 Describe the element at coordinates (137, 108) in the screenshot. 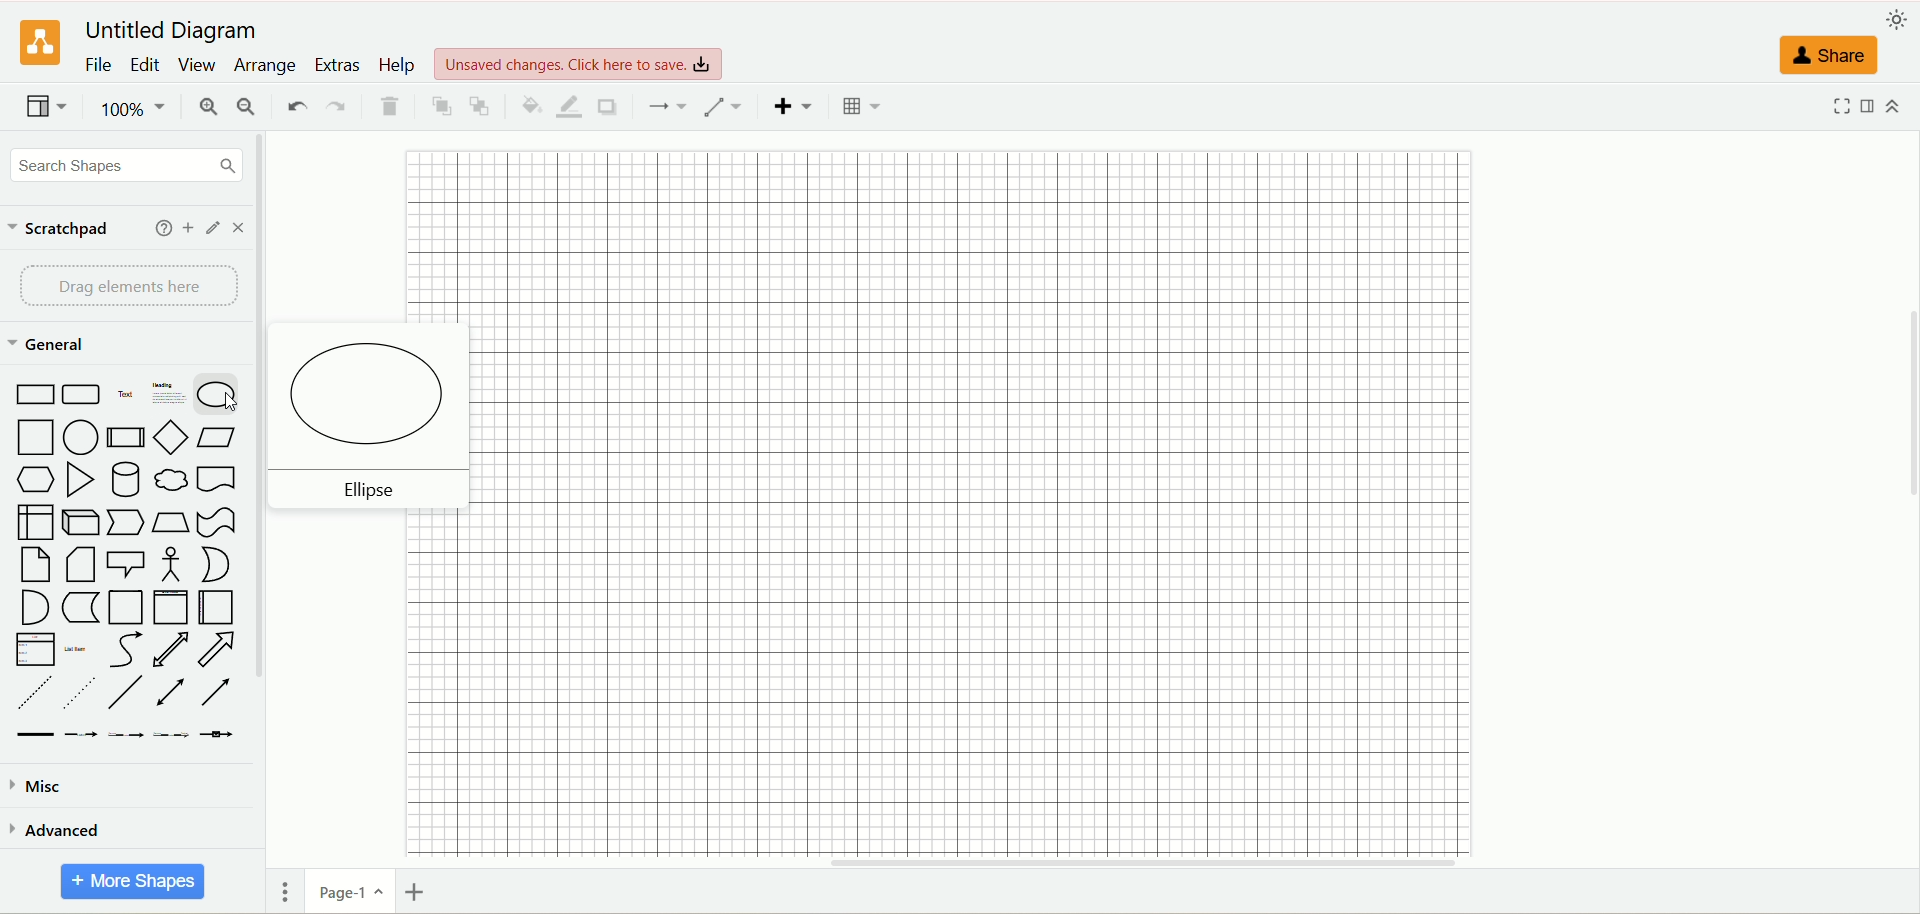

I see `zoom factor` at that location.